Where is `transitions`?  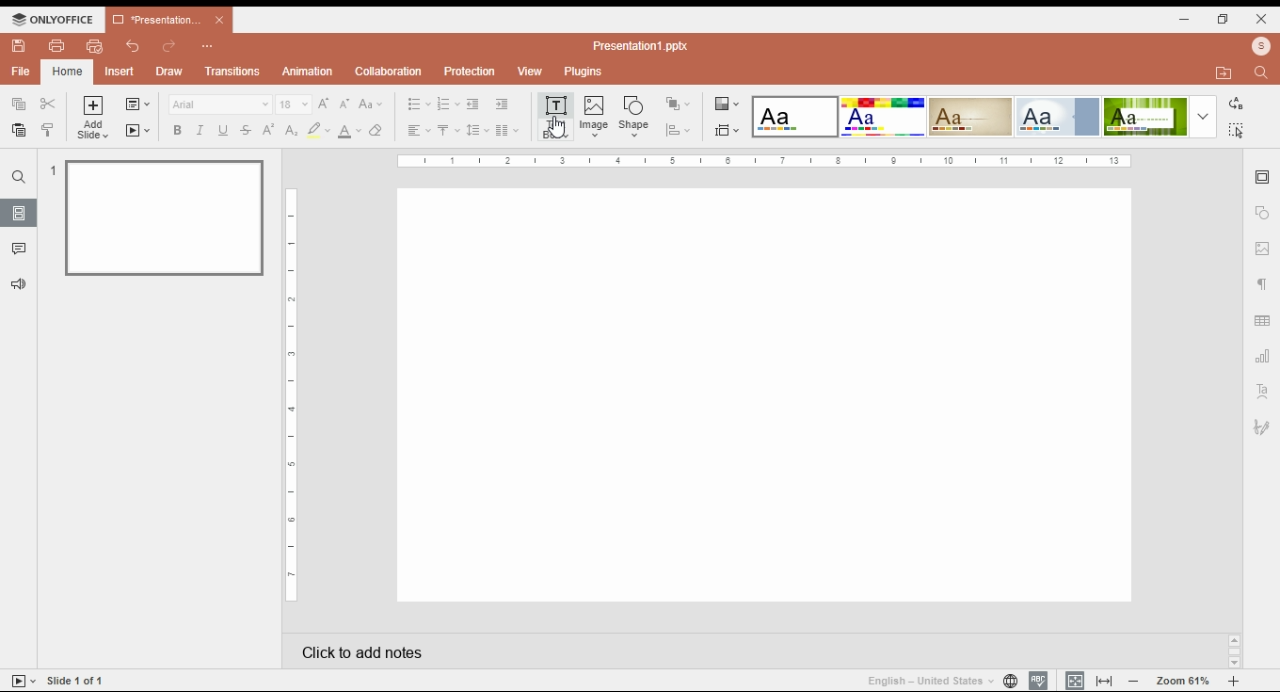
transitions is located at coordinates (233, 73).